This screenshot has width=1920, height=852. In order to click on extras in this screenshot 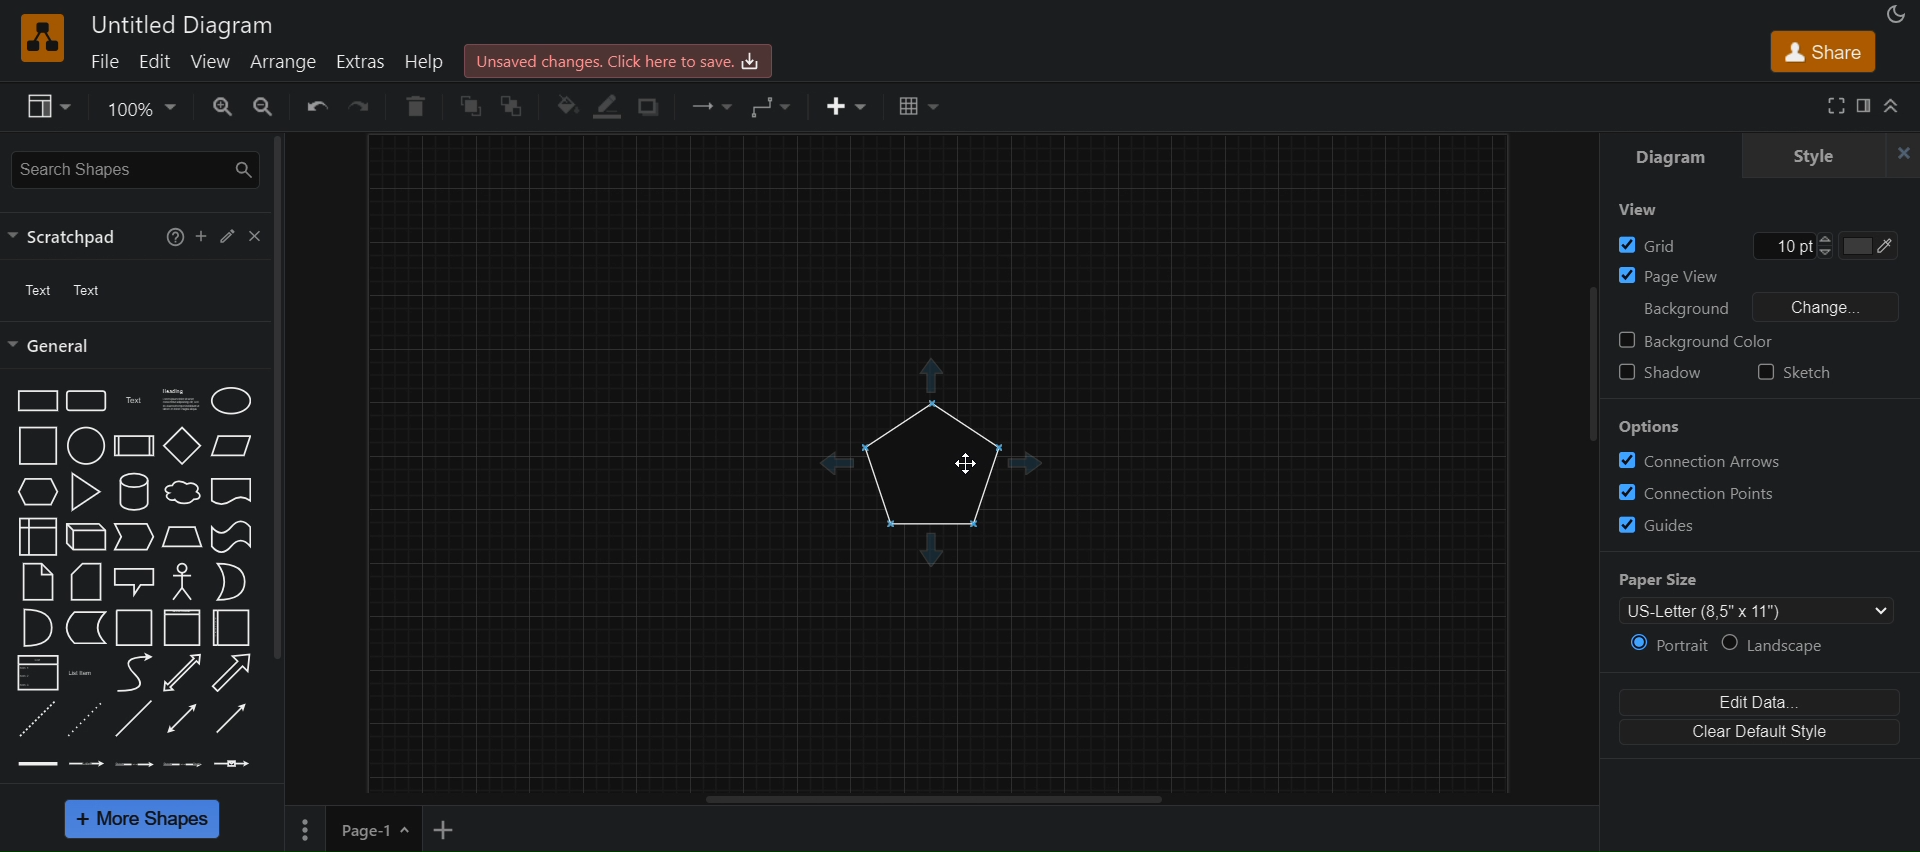, I will do `click(363, 63)`.